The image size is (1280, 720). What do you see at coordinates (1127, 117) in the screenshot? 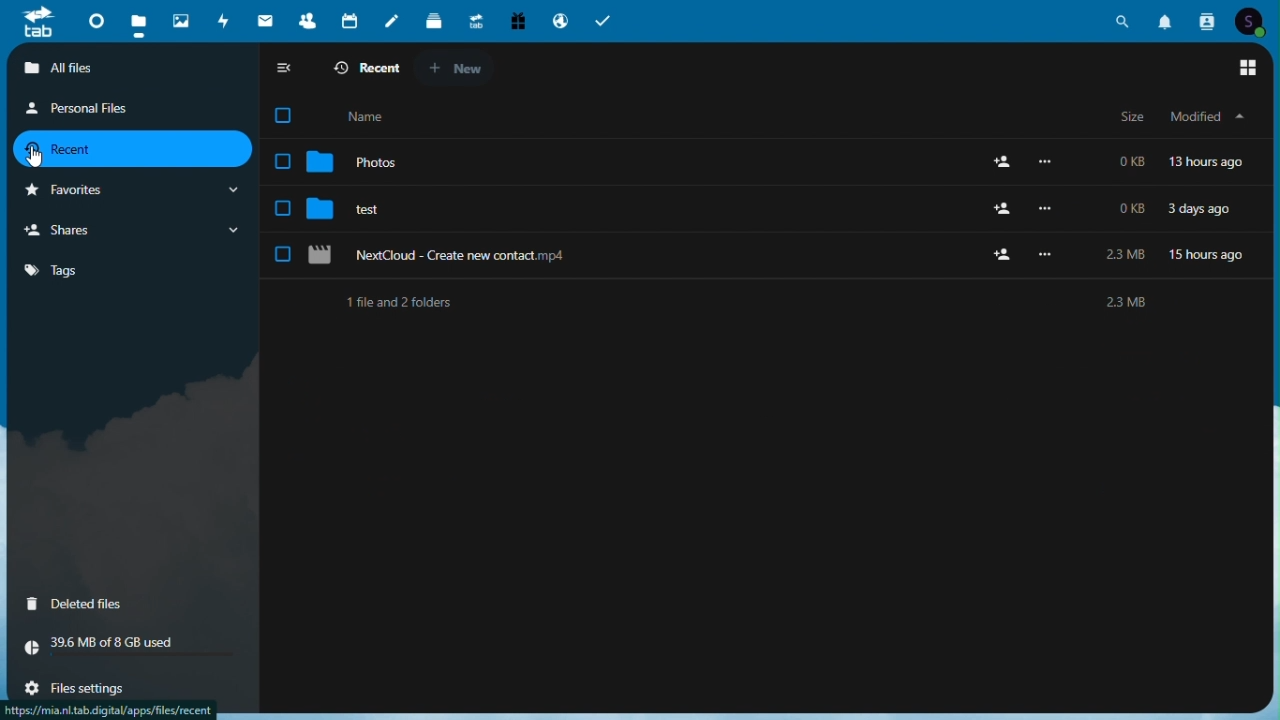
I see `size` at bounding box center [1127, 117].